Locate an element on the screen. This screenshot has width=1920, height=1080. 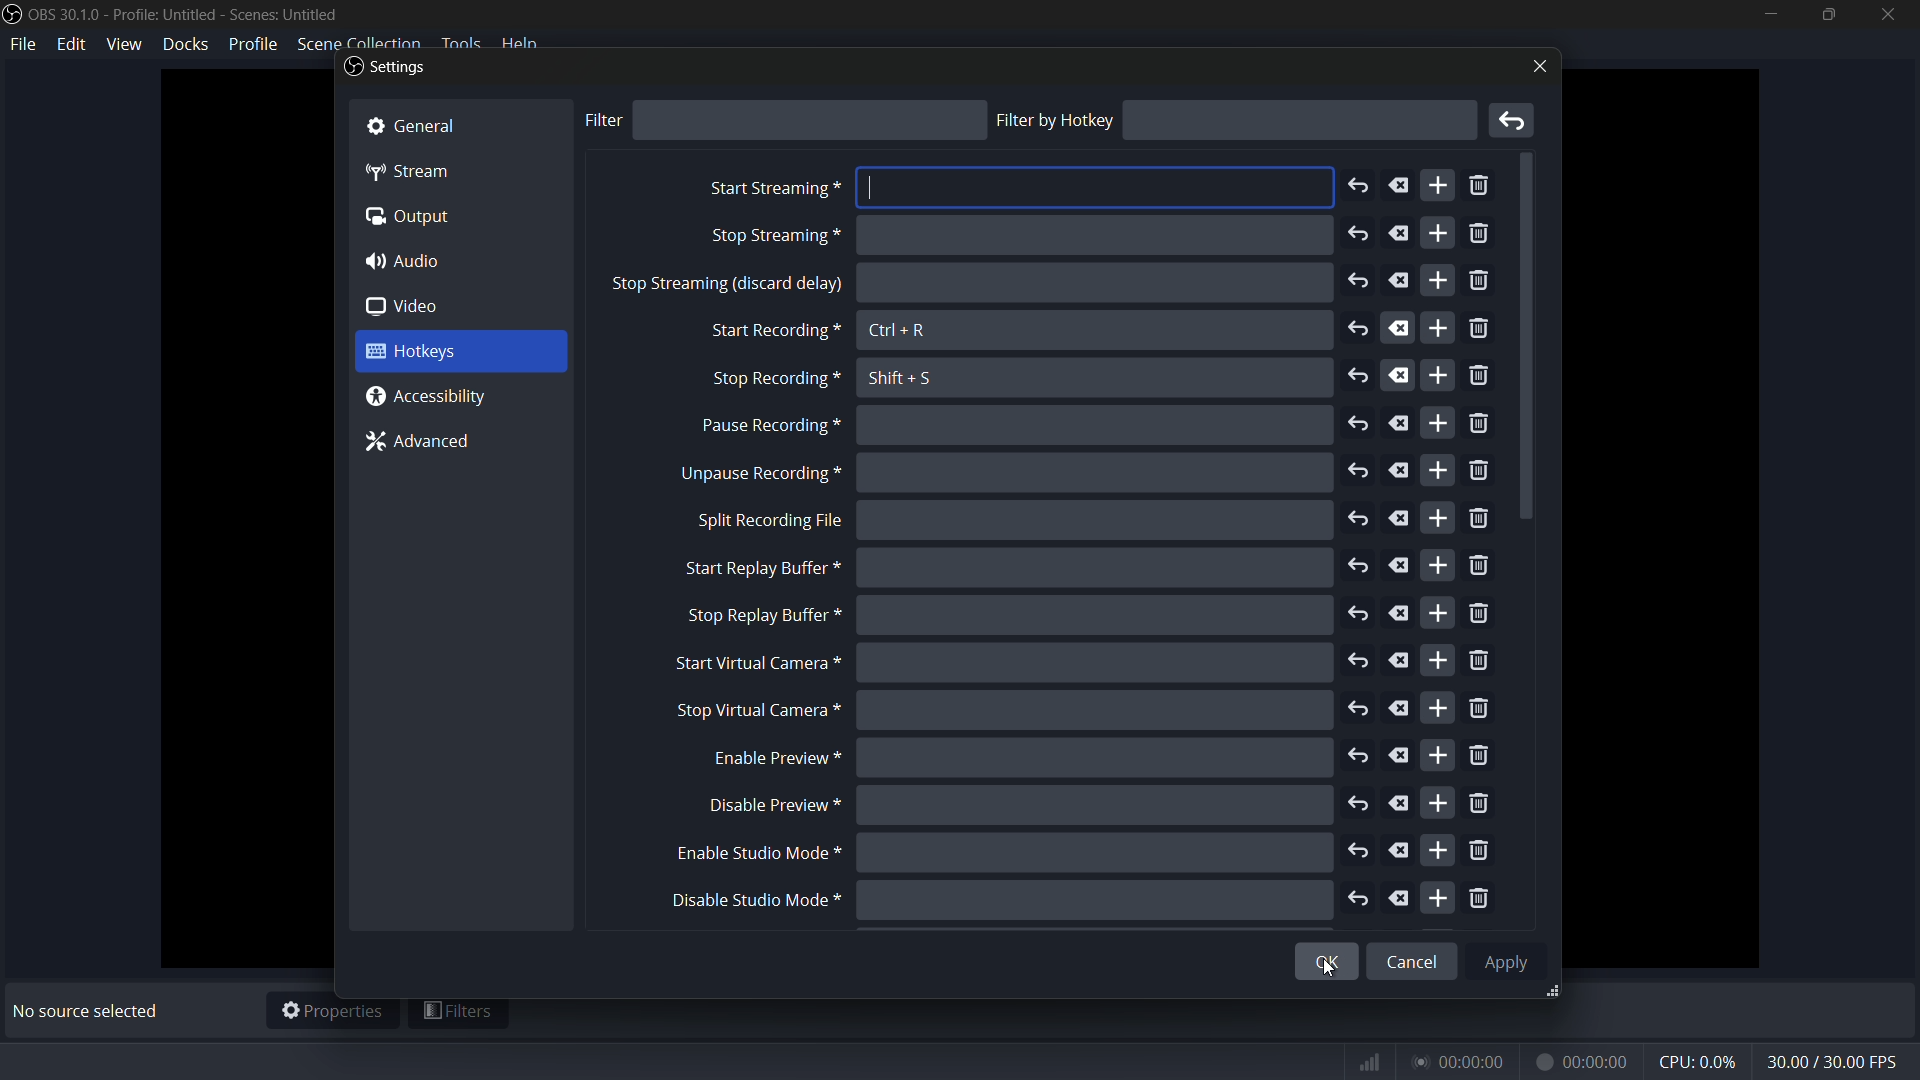
remove is located at coordinates (1483, 756).